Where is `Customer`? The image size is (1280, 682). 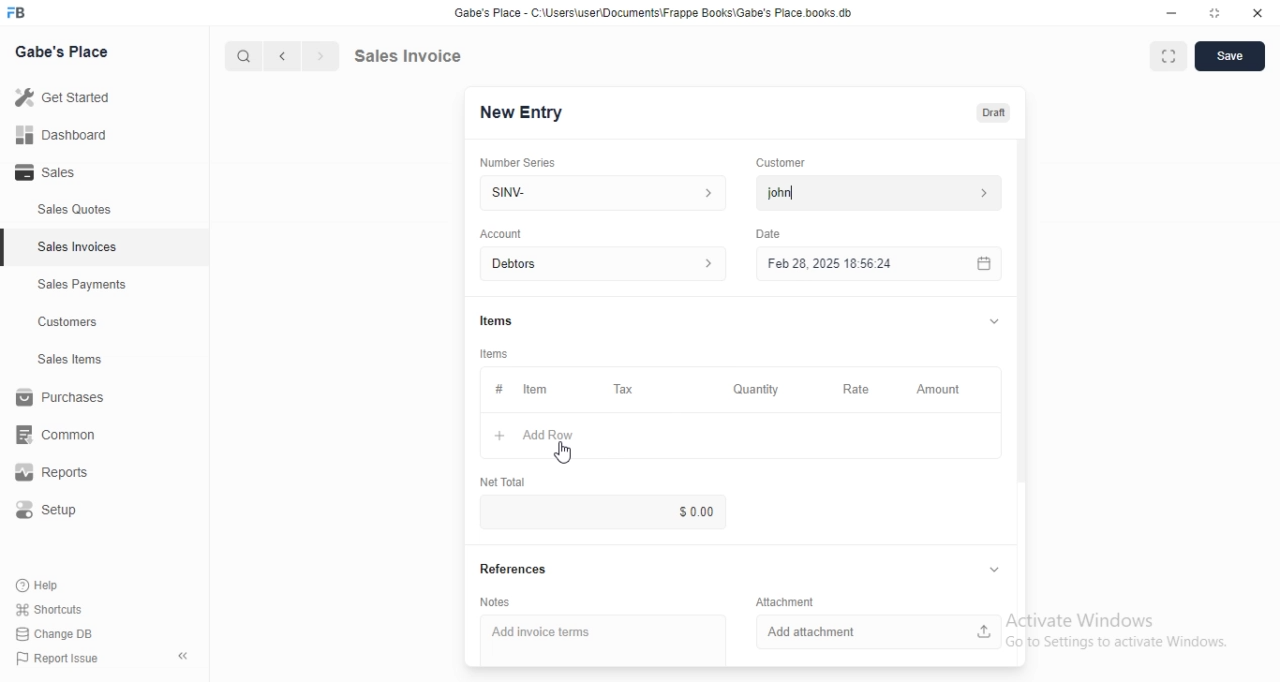 Customer is located at coordinates (789, 161).